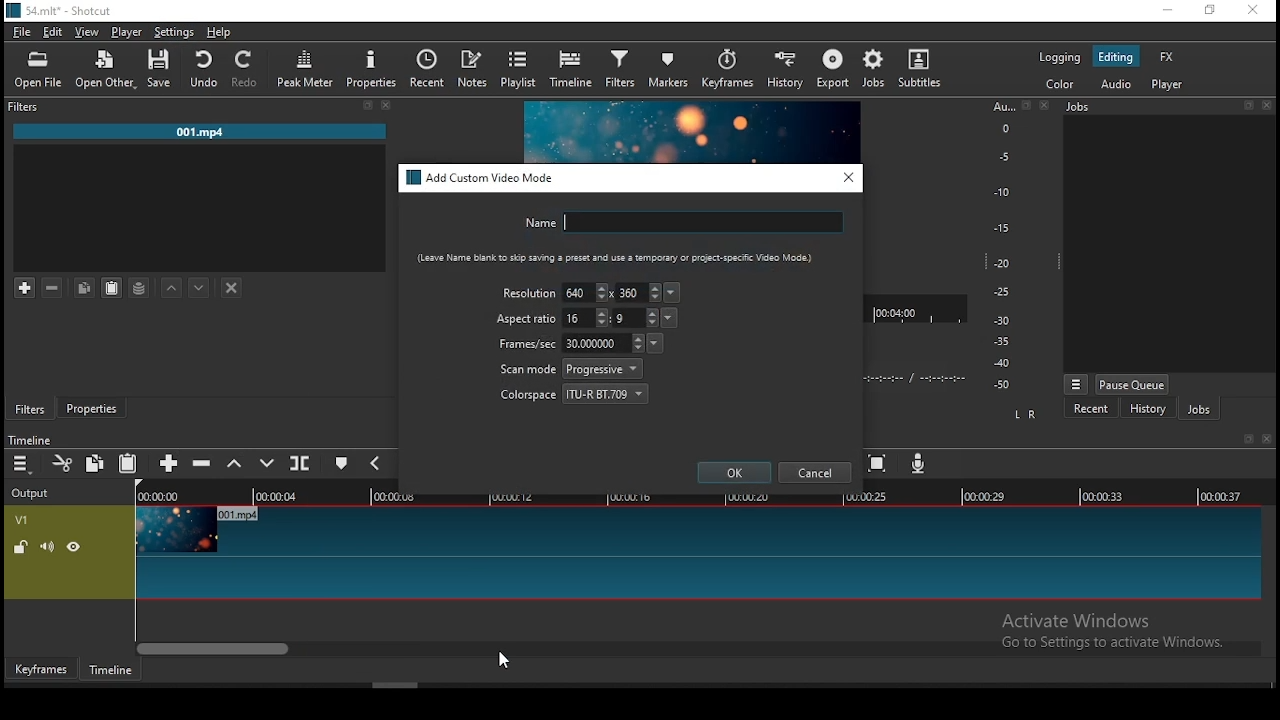 The image size is (1280, 720). Describe the element at coordinates (89, 34) in the screenshot. I see `view` at that location.